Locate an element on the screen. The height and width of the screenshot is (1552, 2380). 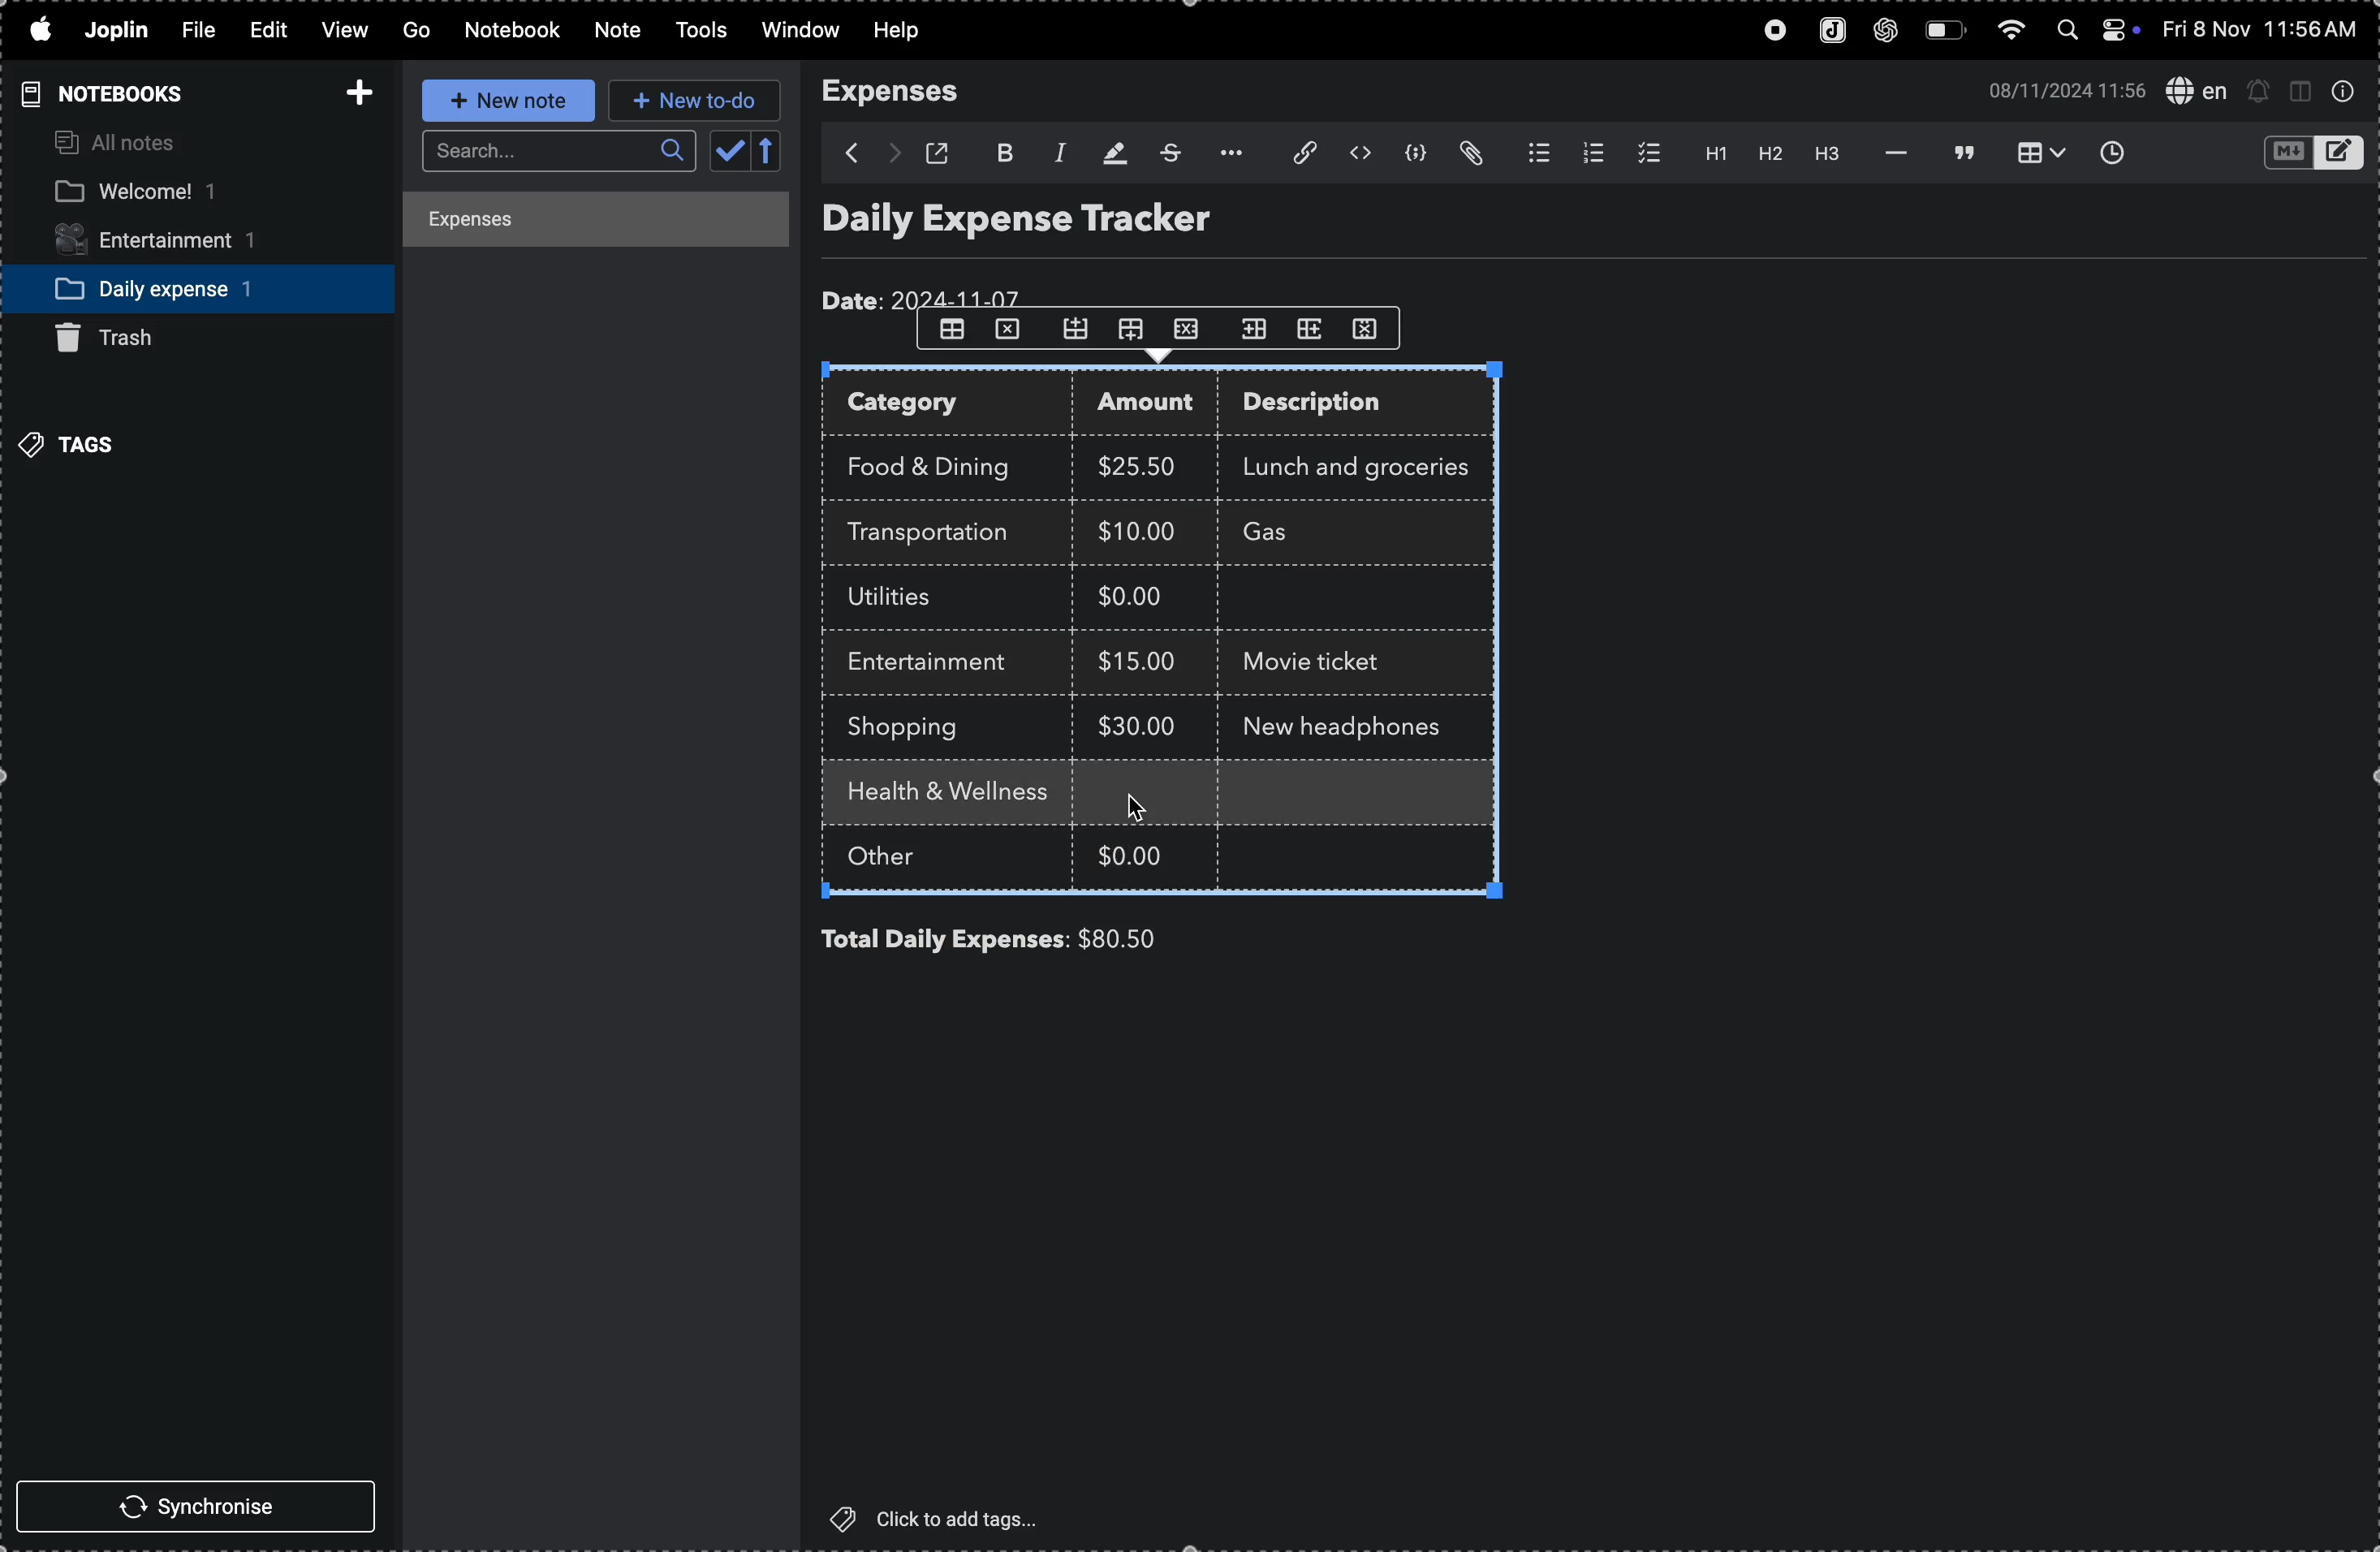
close row is located at coordinates (1191, 327).